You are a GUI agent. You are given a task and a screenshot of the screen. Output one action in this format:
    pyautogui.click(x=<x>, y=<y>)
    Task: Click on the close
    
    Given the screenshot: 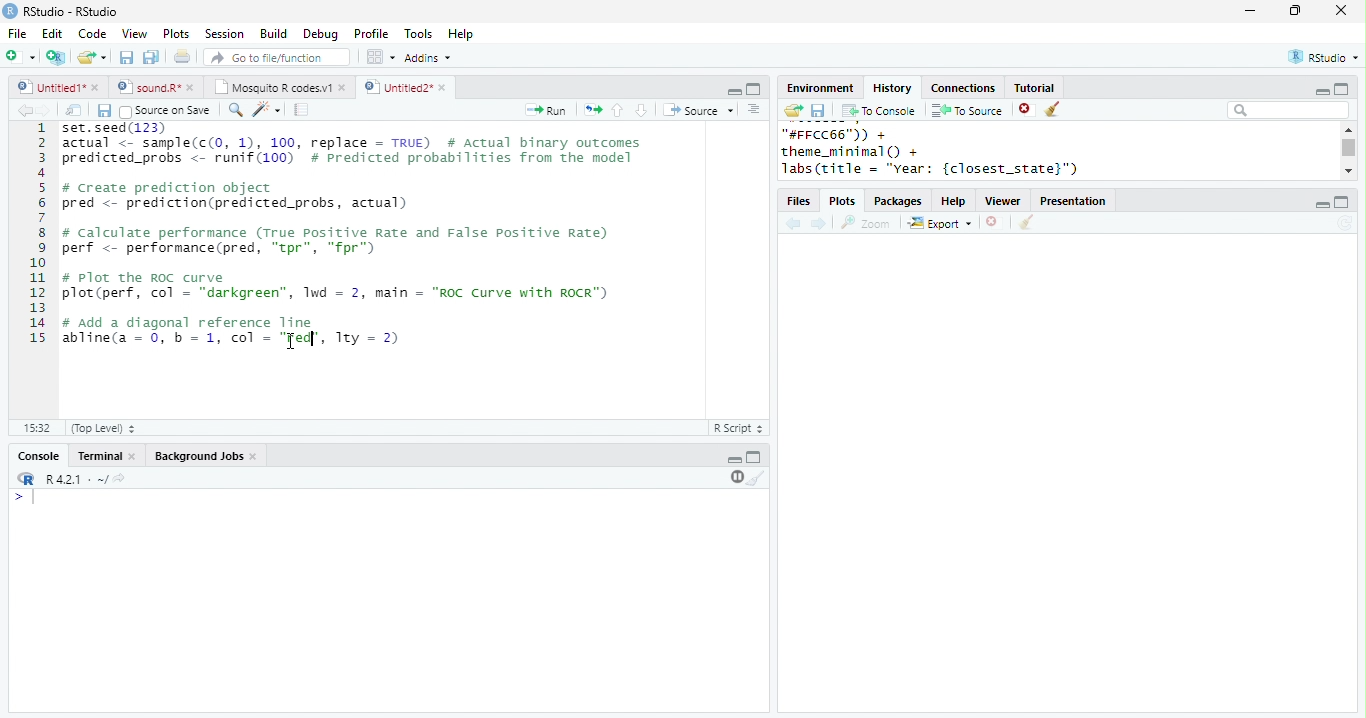 What is the action you would take?
    pyautogui.click(x=445, y=88)
    